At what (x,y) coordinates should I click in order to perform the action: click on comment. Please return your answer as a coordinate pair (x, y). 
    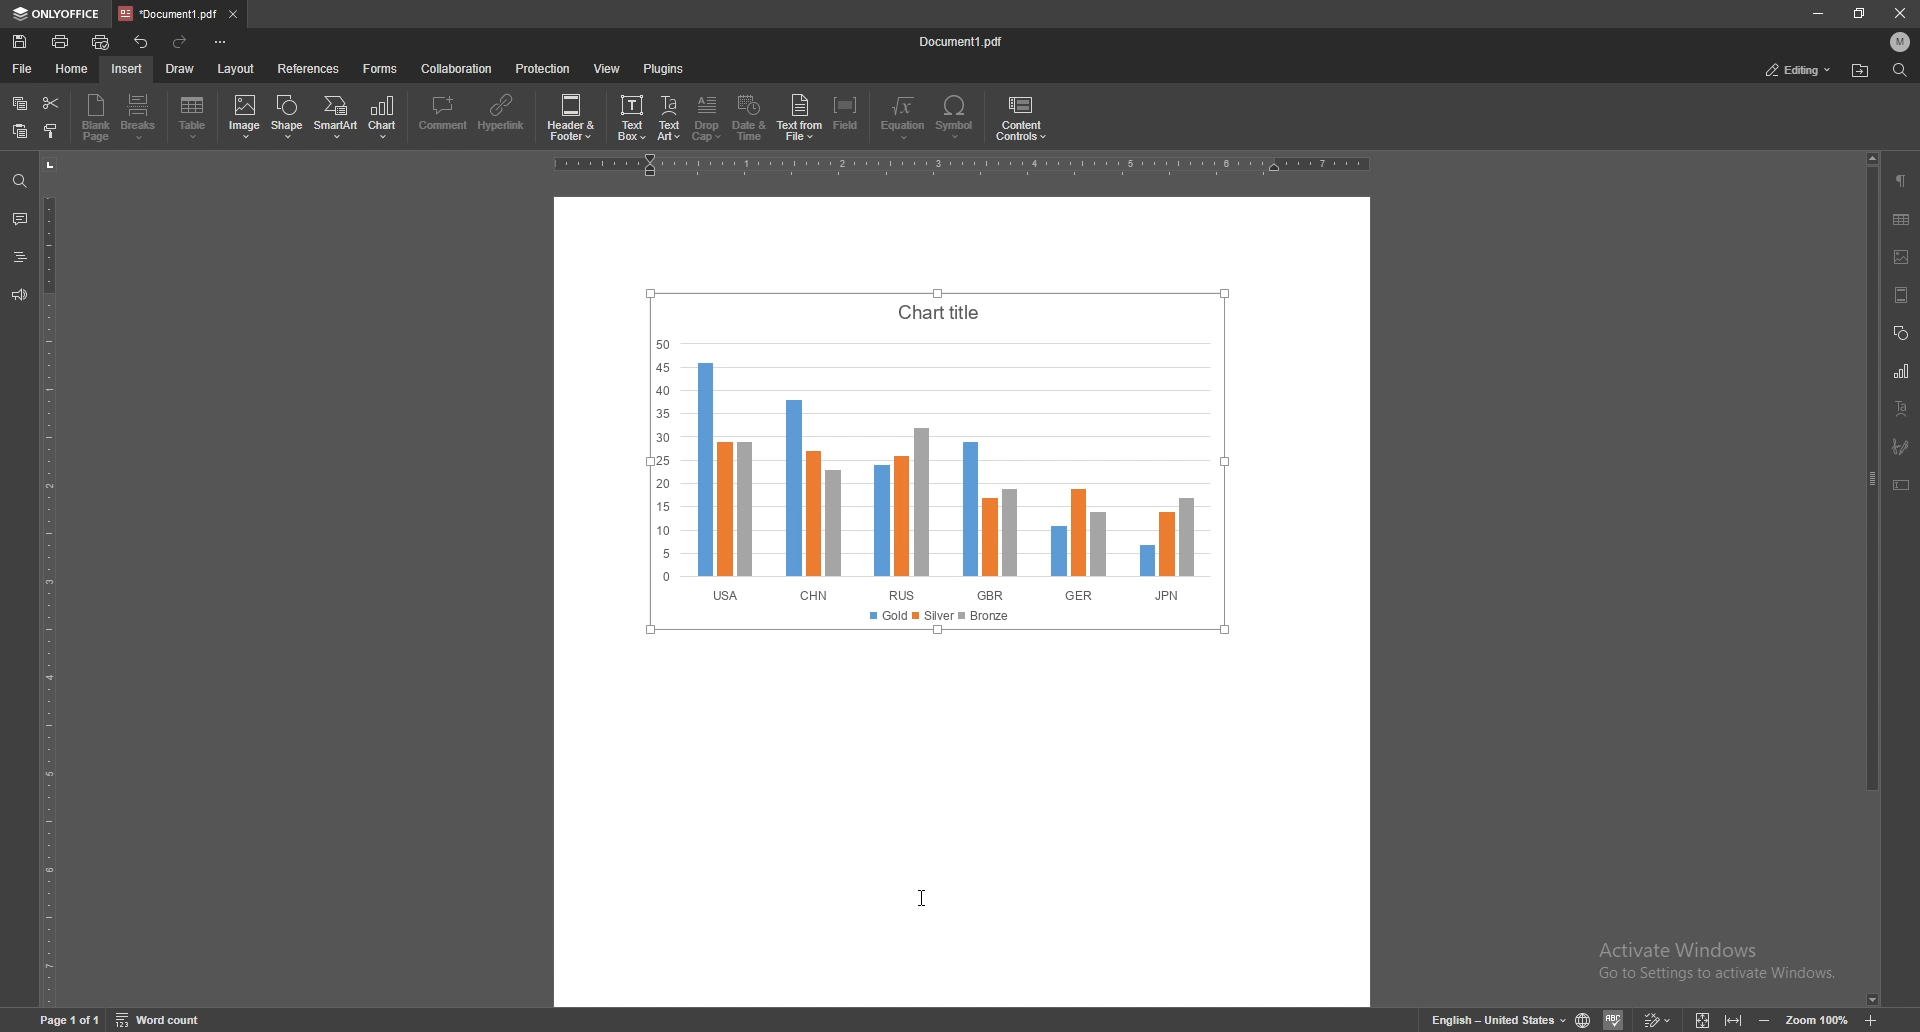
    Looking at the image, I should click on (442, 114).